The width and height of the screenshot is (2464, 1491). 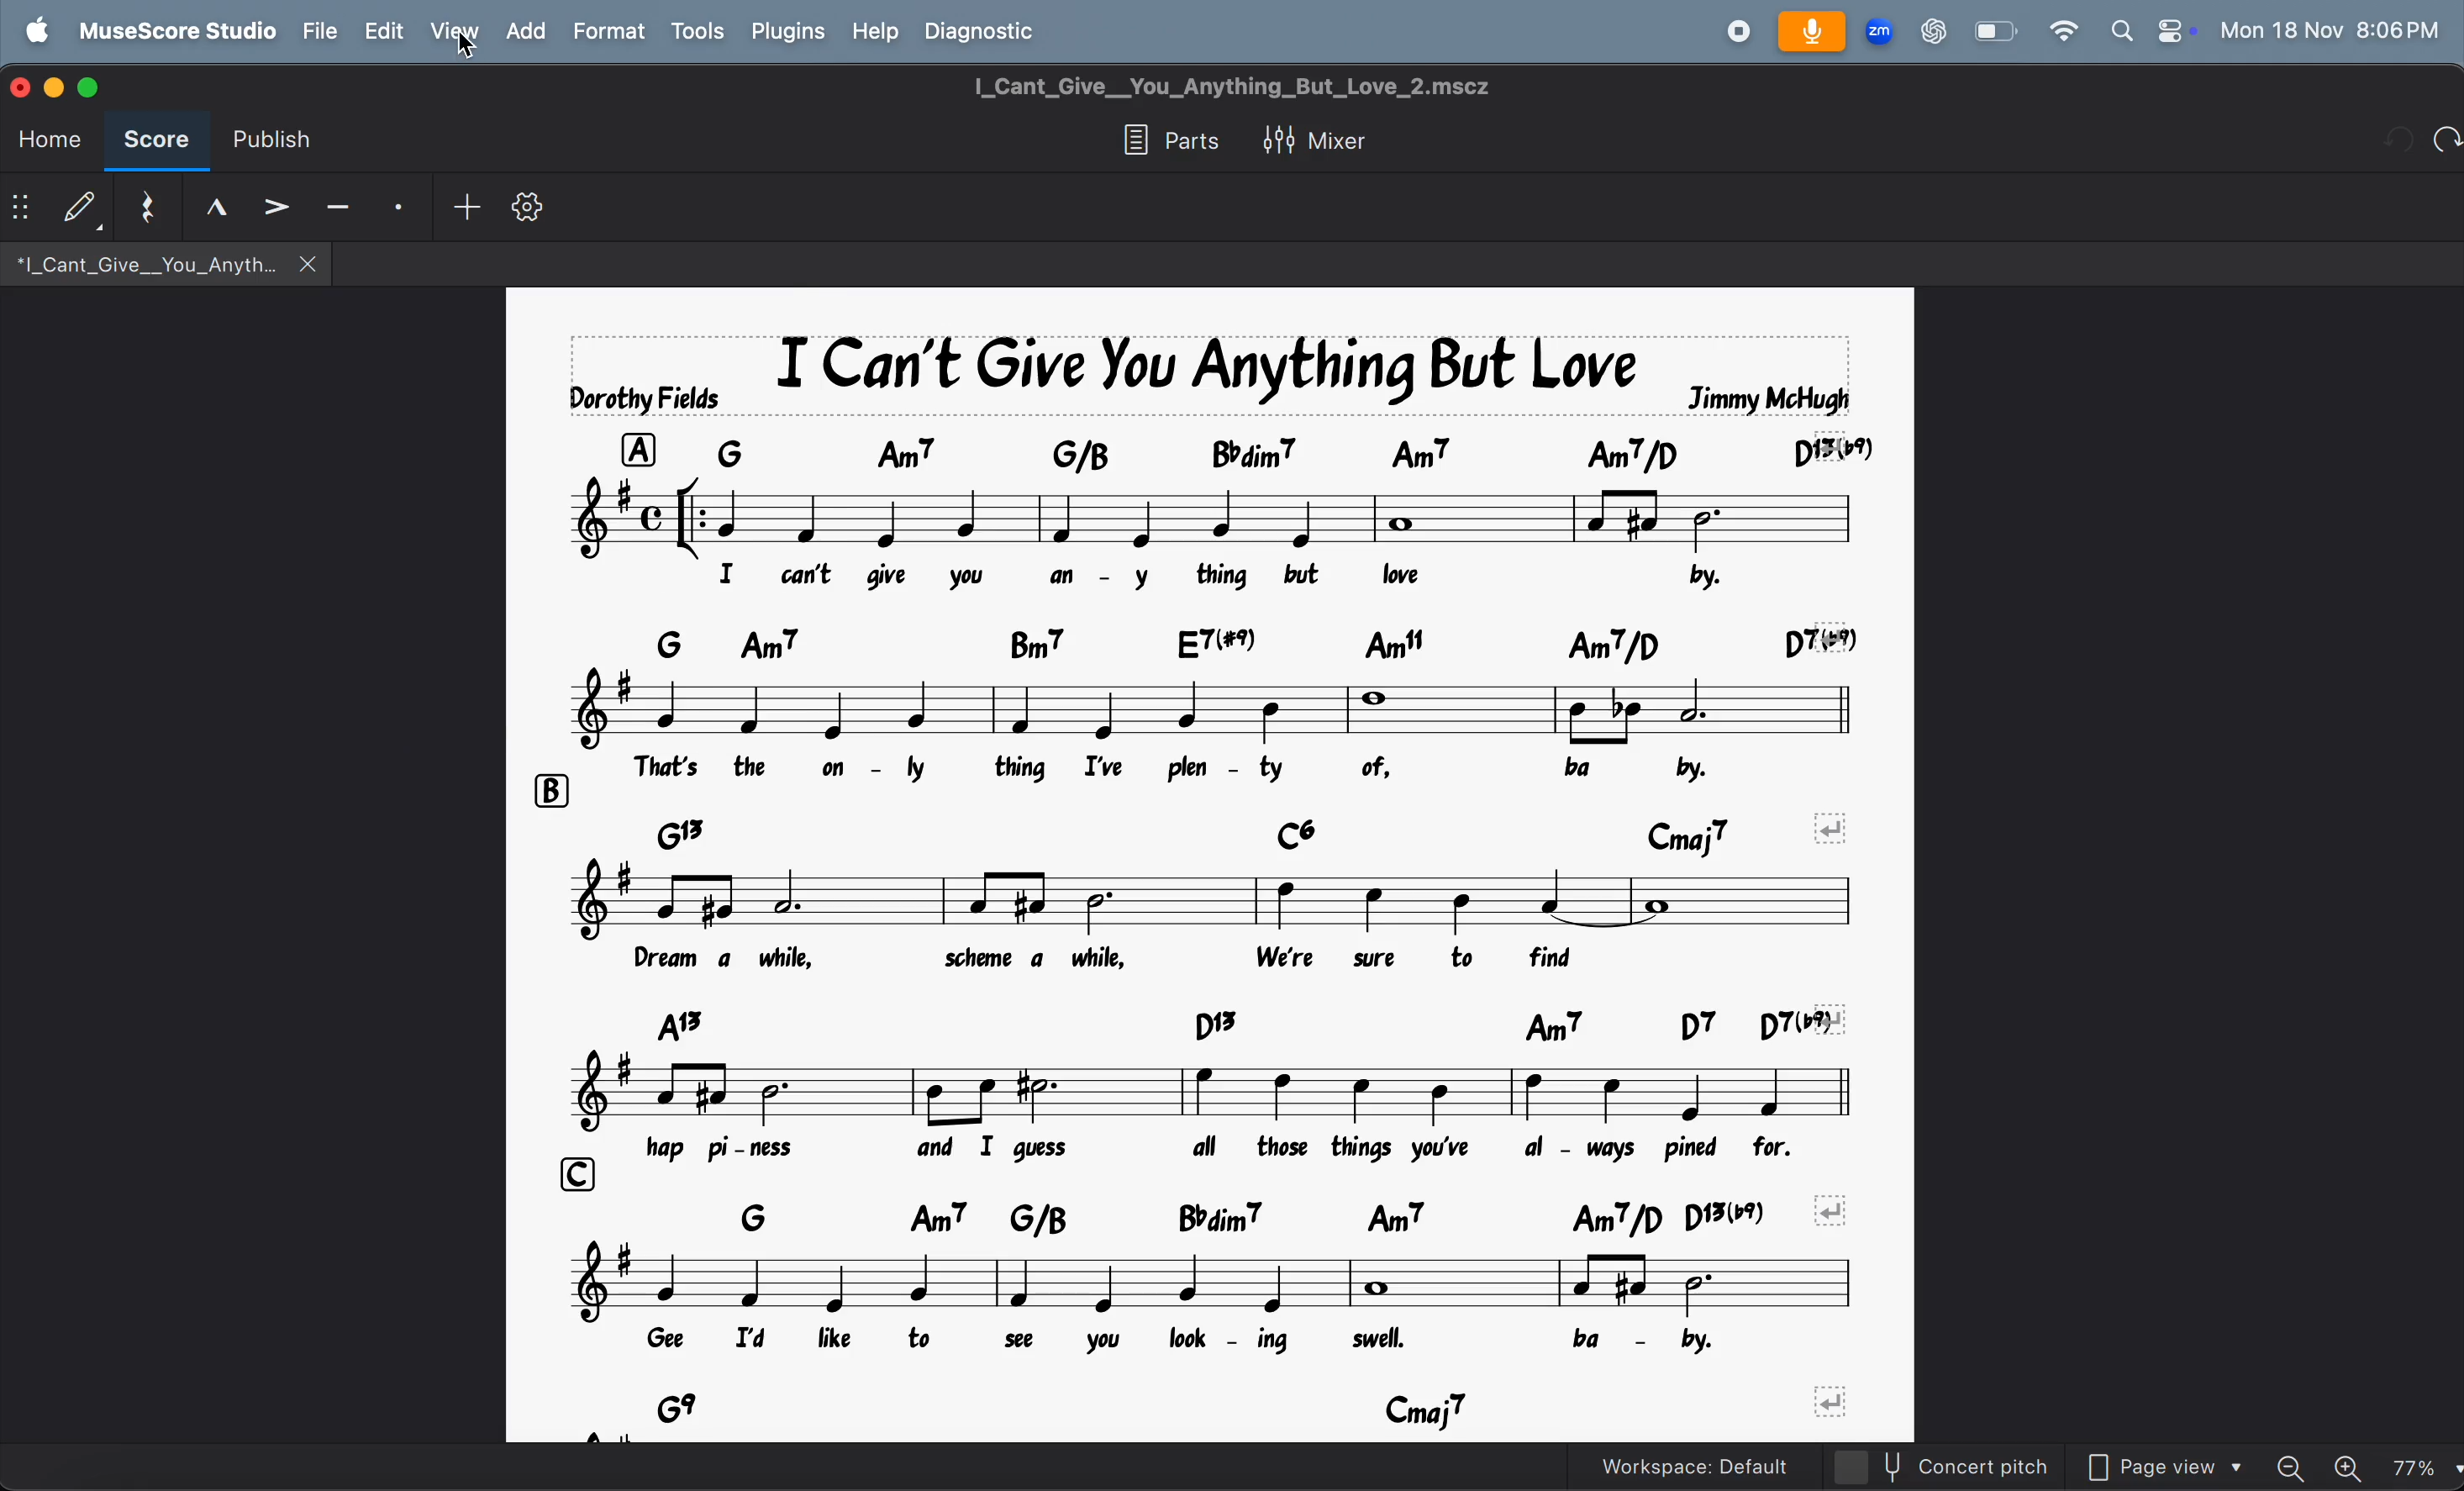 What do you see at coordinates (2350, 1467) in the screenshot?
I see `zoom in` at bounding box center [2350, 1467].